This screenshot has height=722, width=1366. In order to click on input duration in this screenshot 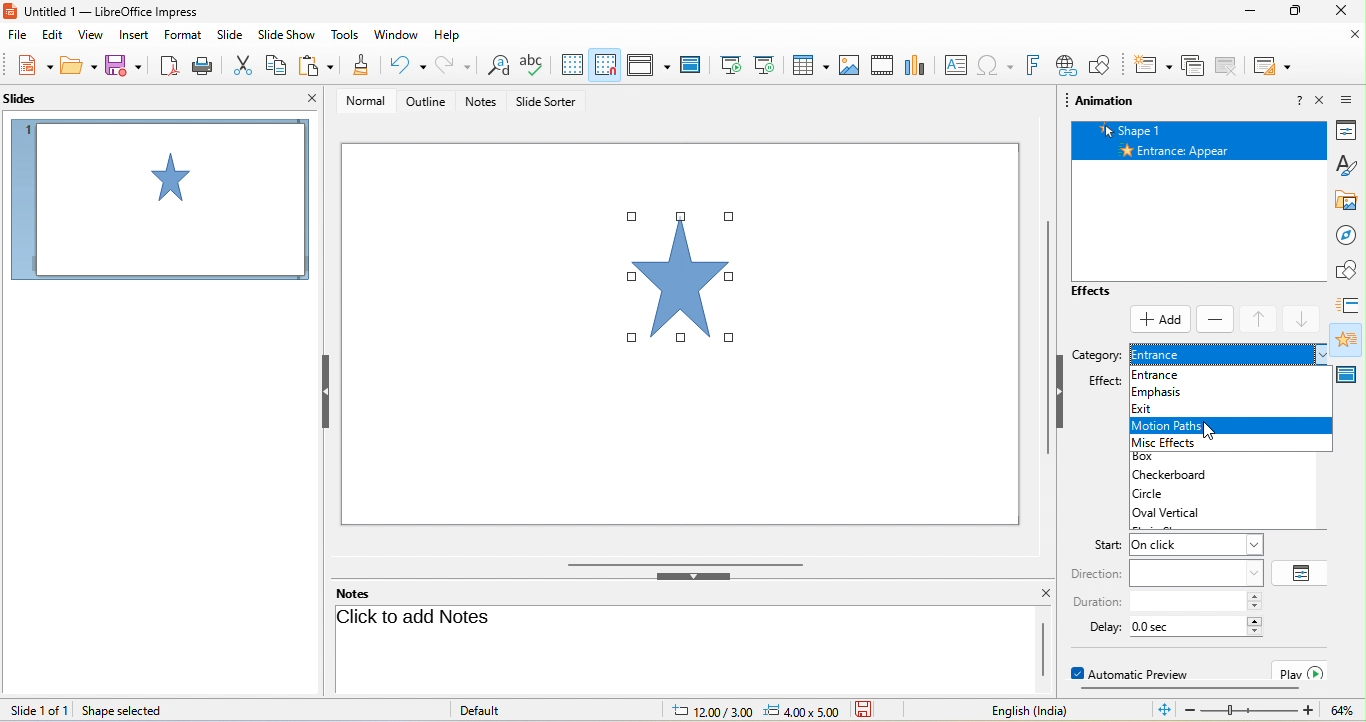, I will do `click(1187, 602)`.